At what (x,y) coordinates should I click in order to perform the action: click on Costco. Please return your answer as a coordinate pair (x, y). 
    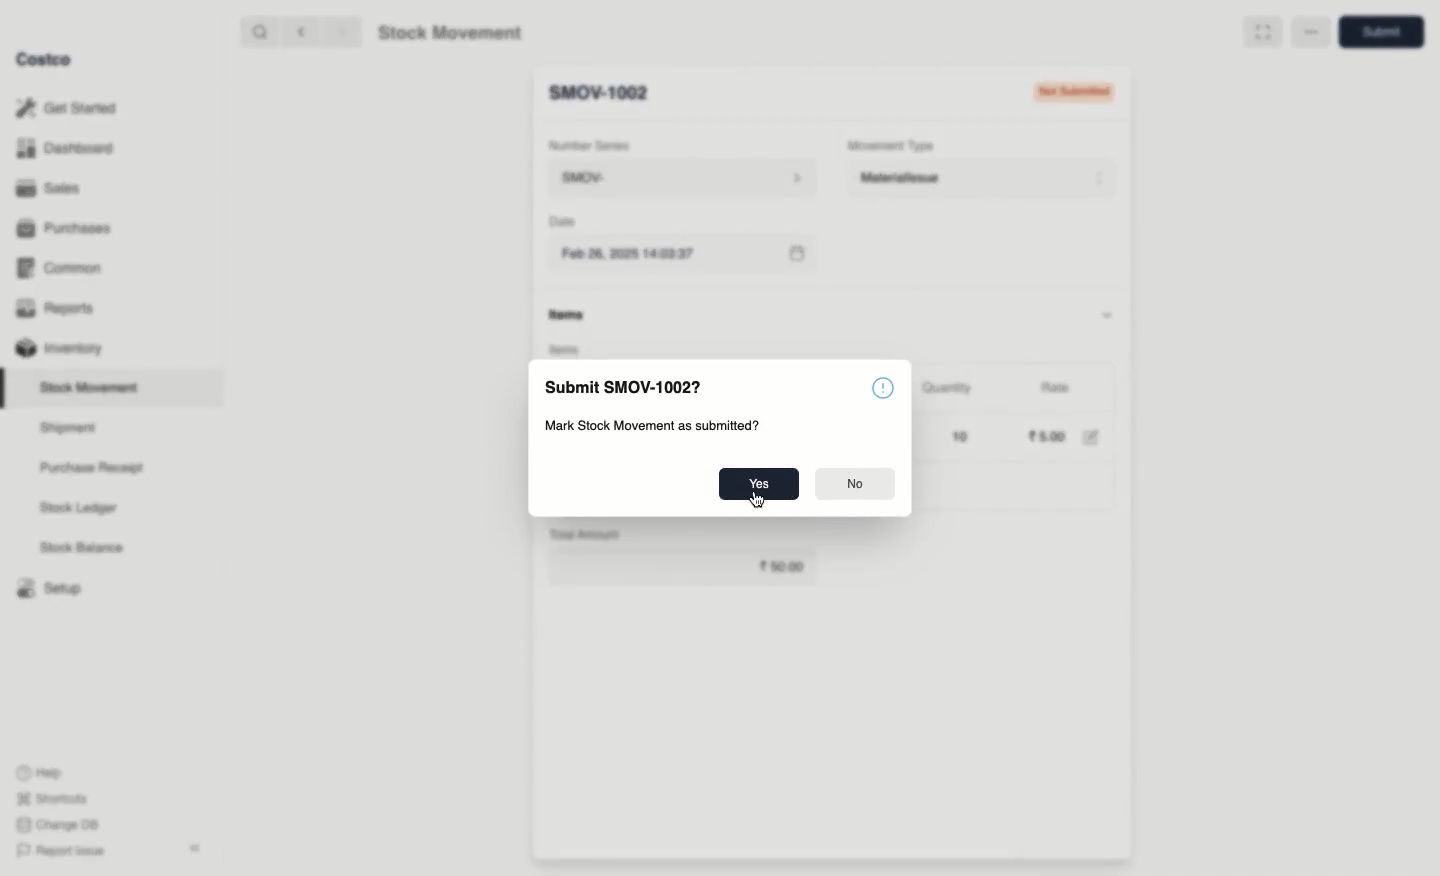
    Looking at the image, I should click on (45, 60).